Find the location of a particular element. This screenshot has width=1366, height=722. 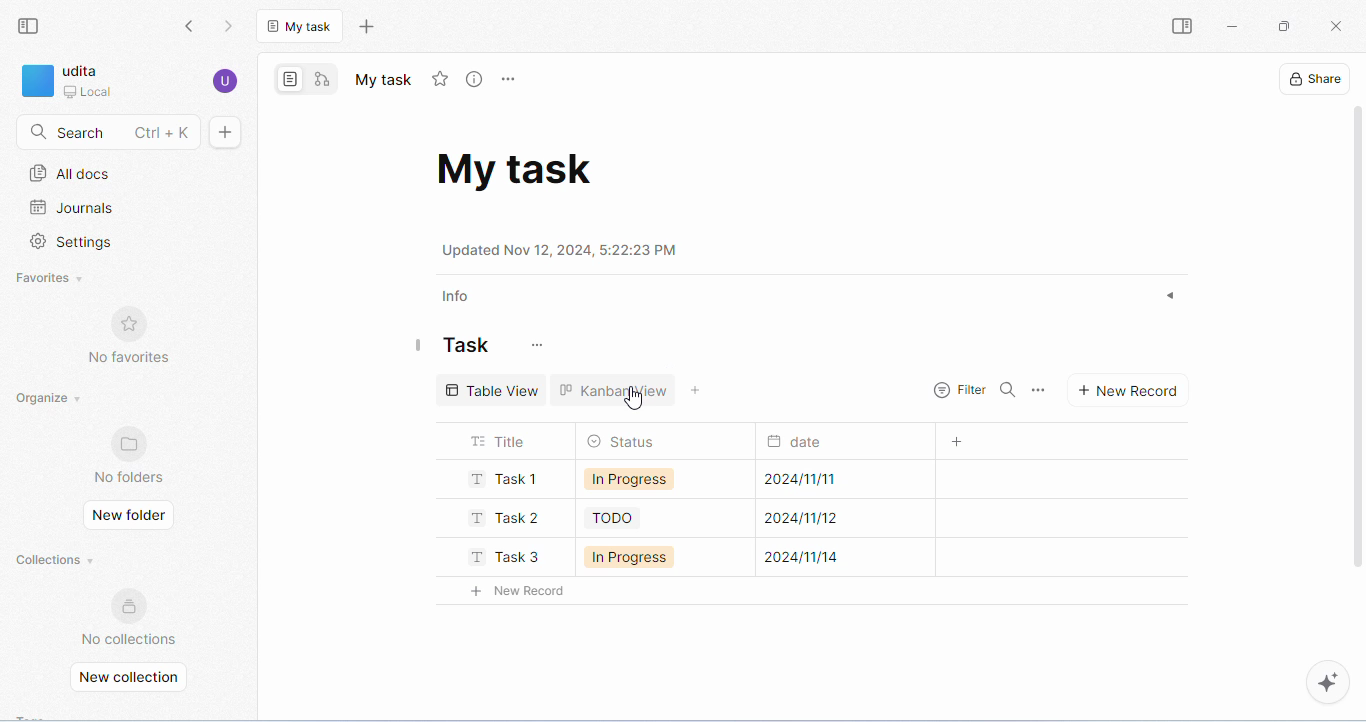

rename and more is located at coordinates (511, 80).